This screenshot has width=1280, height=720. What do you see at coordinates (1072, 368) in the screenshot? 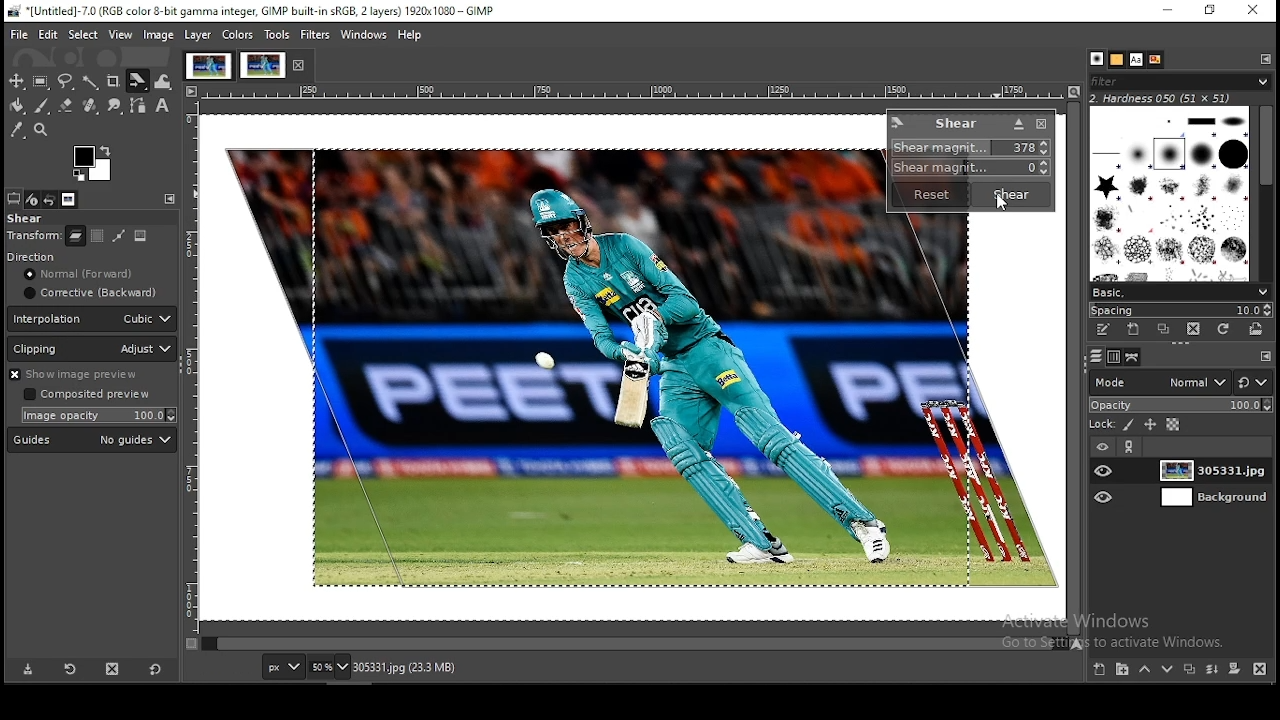
I see `scroll bar` at bounding box center [1072, 368].